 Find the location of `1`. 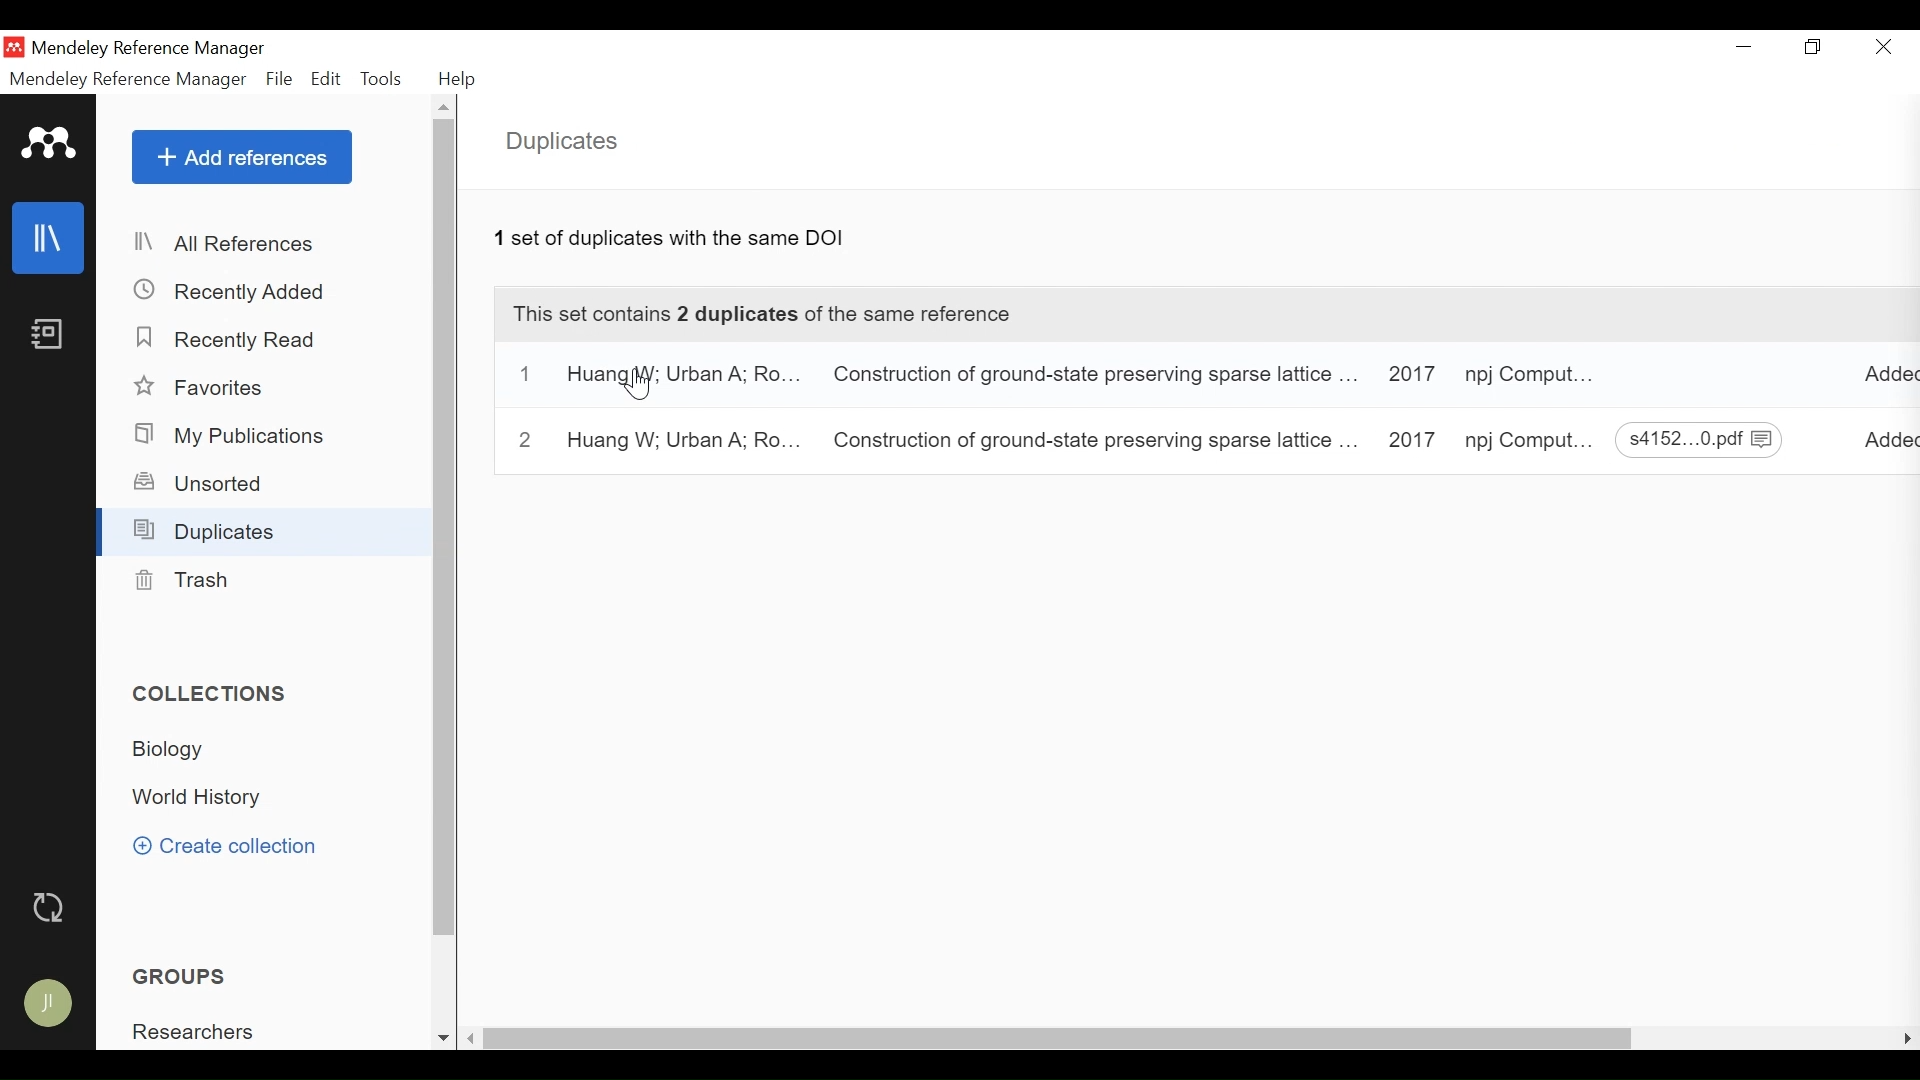

1 is located at coordinates (527, 376).